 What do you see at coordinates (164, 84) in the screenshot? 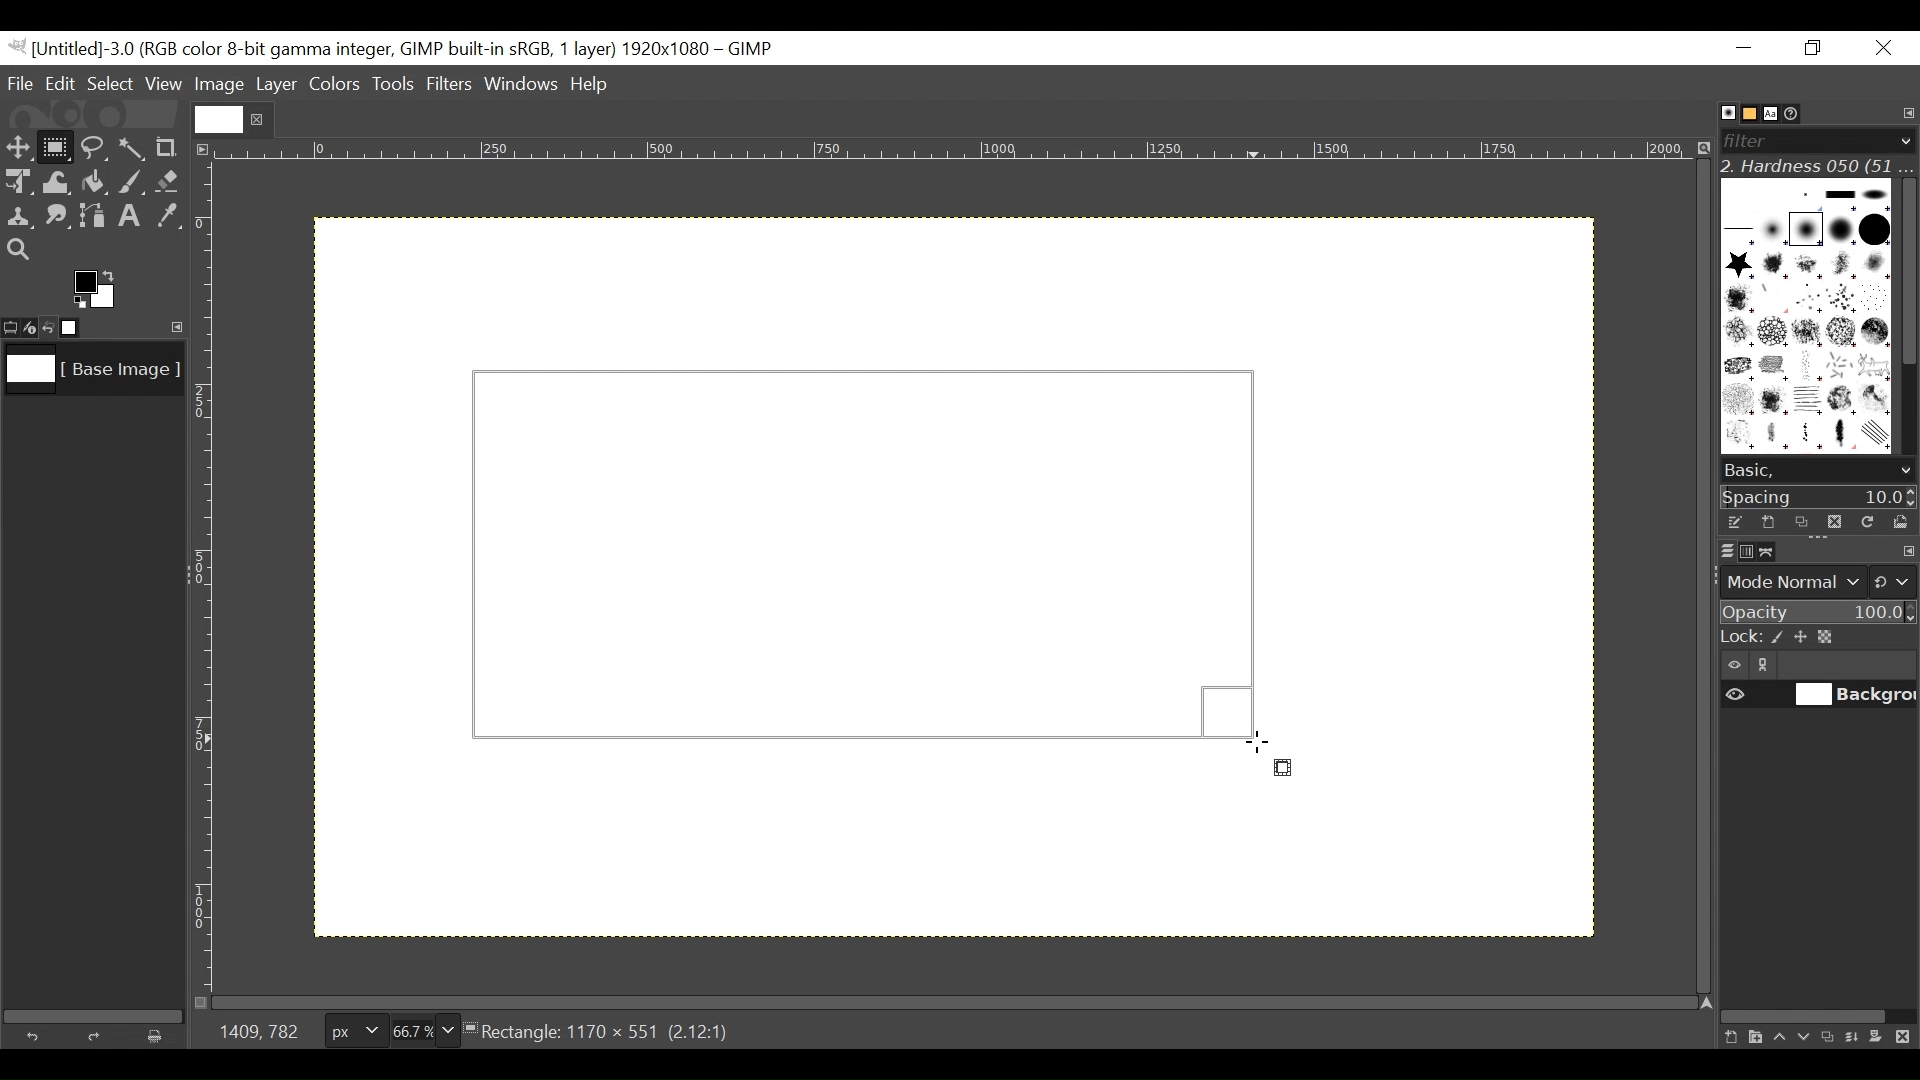
I see `View` at bounding box center [164, 84].